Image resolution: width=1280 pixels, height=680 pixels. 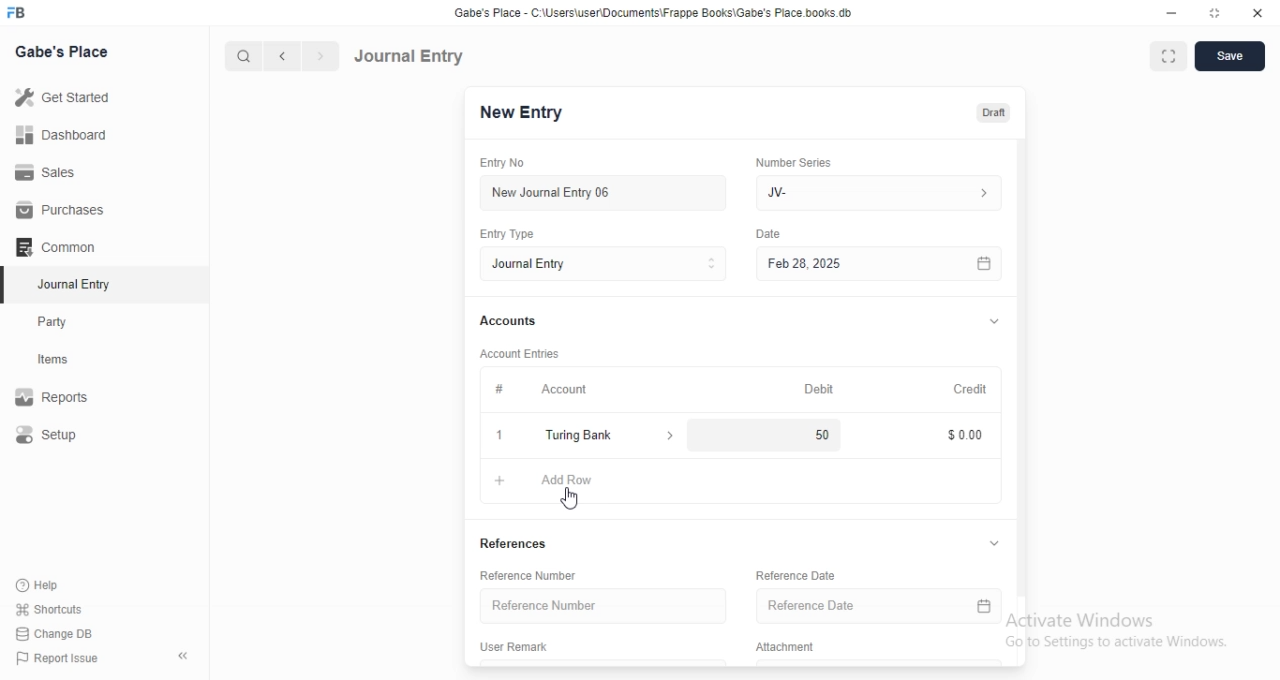 What do you see at coordinates (279, 56) in the screenshot?
I see `previous` at bounding box center [279, 56].